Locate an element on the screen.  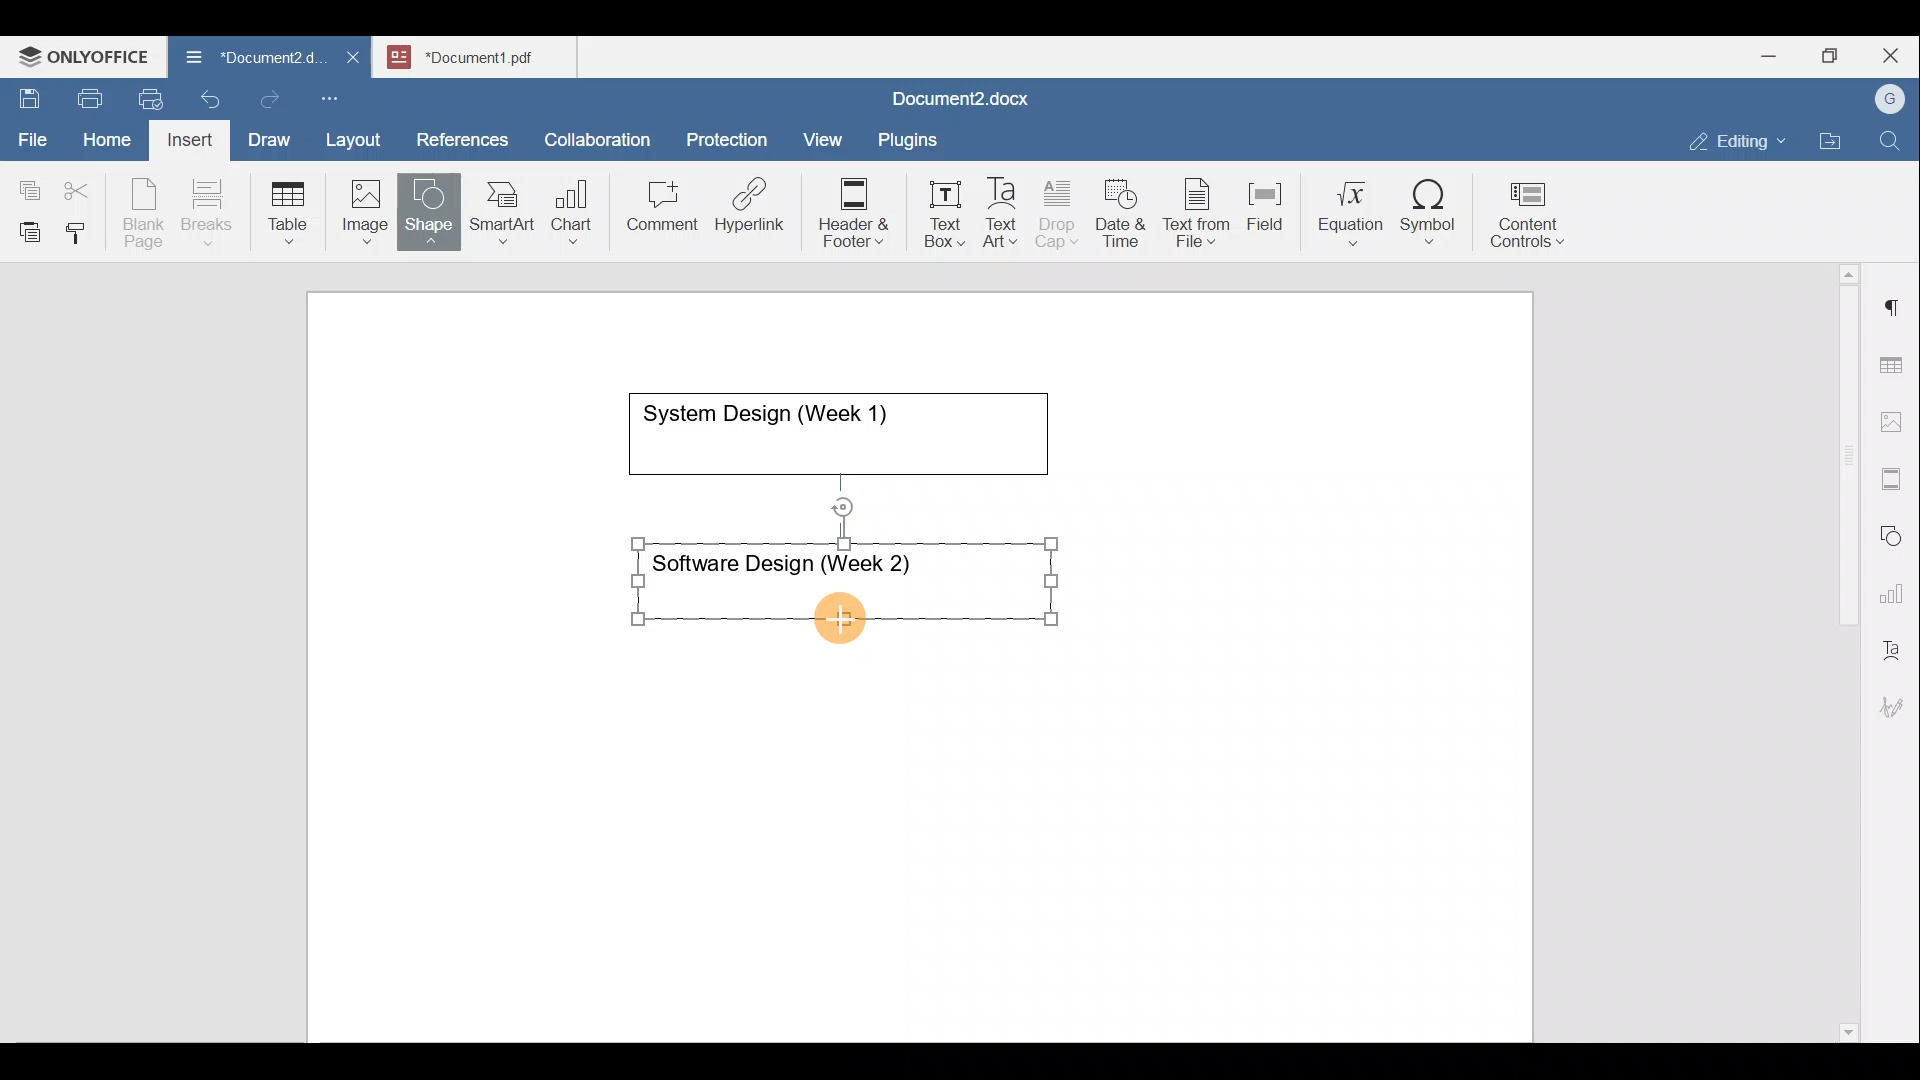
Copy is located at coordinates (26, 184).